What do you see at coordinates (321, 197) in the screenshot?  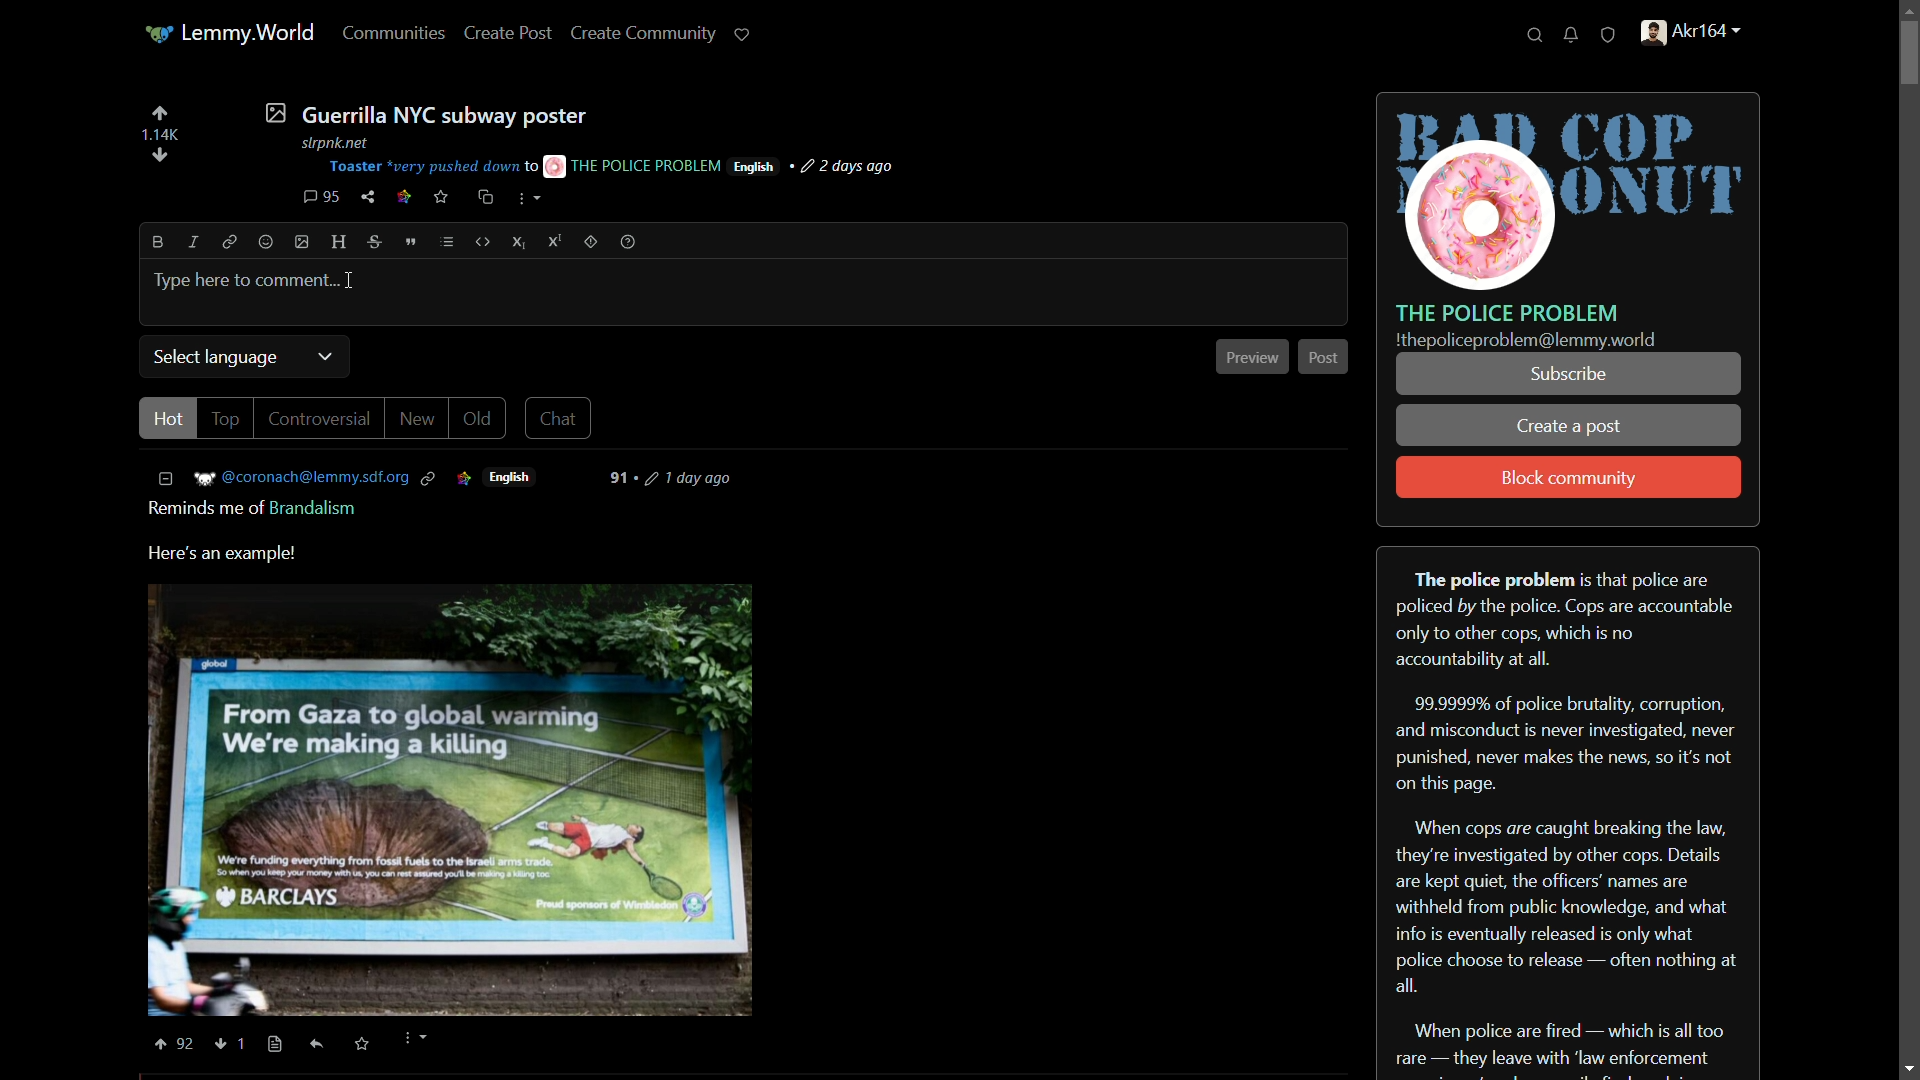 I see `comment` at bounding box center [321, 197].